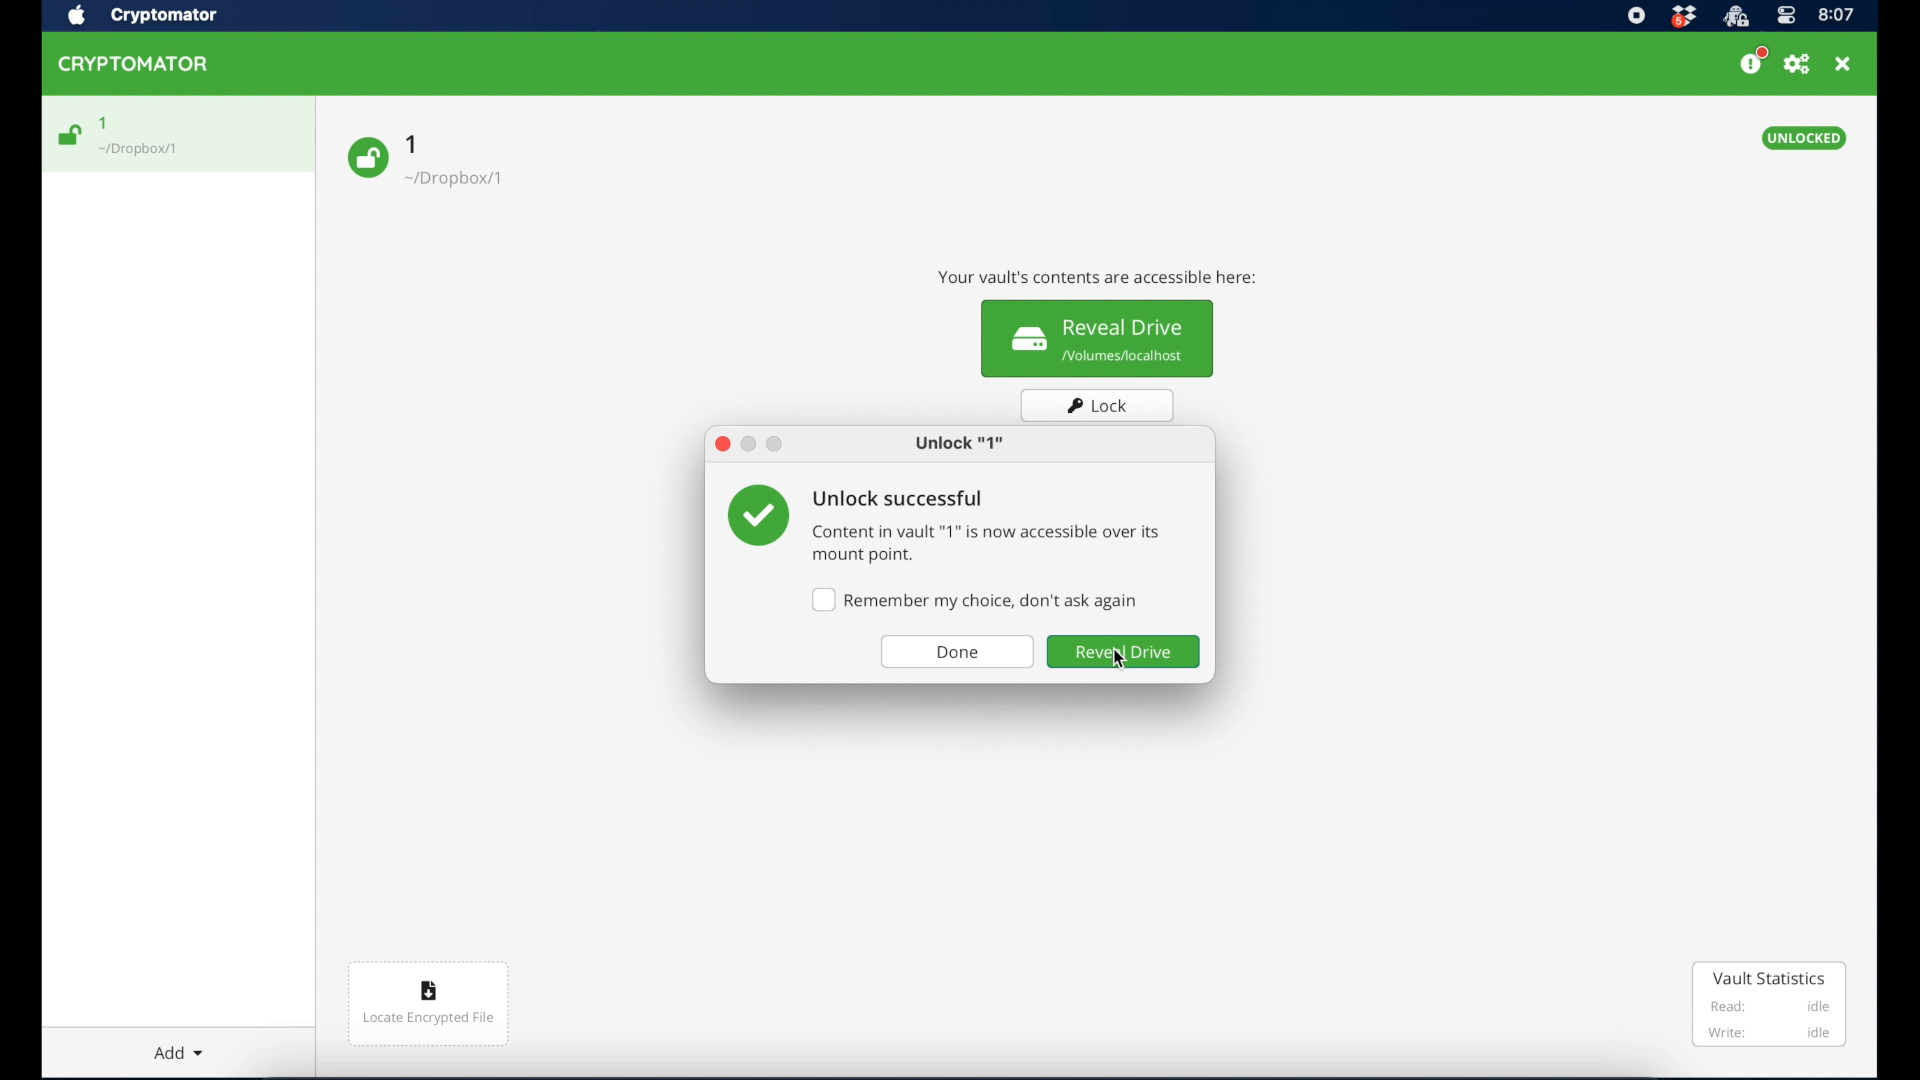  I want to click on 1 Dropbox/1, so click(467, 167).